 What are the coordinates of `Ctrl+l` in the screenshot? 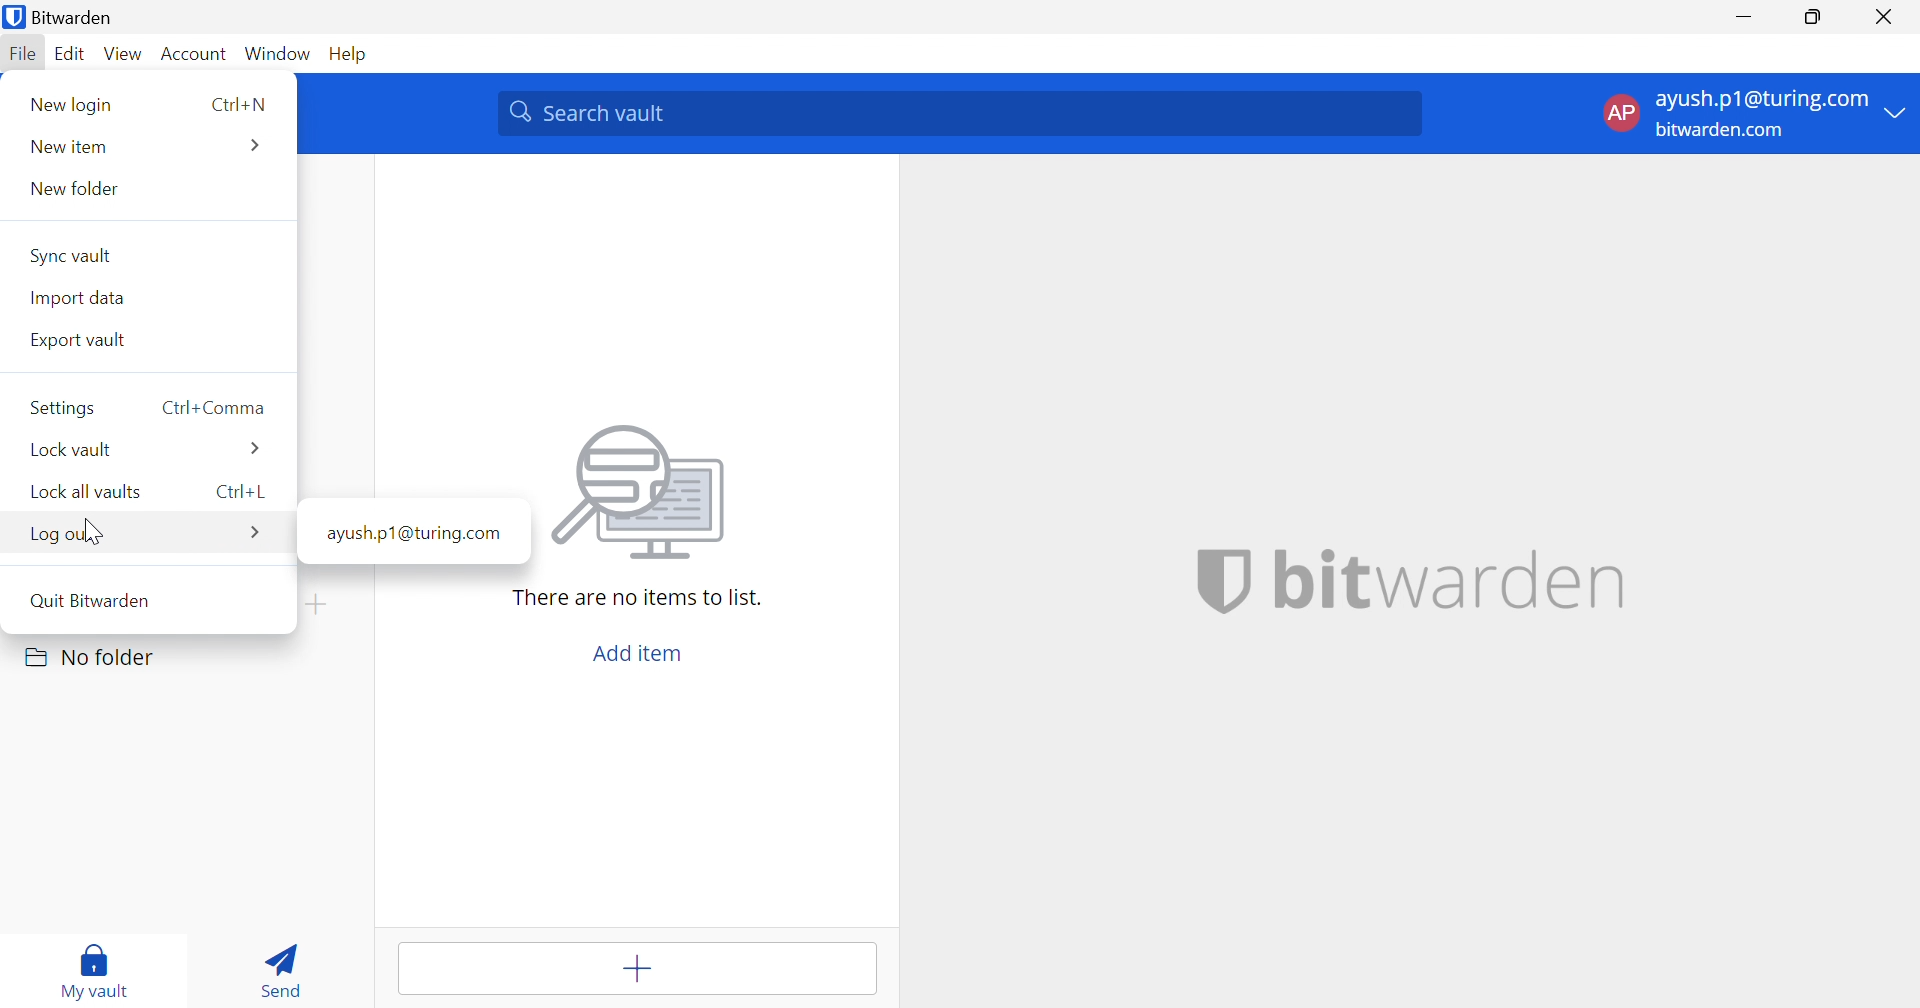 It's located at (242, 492).